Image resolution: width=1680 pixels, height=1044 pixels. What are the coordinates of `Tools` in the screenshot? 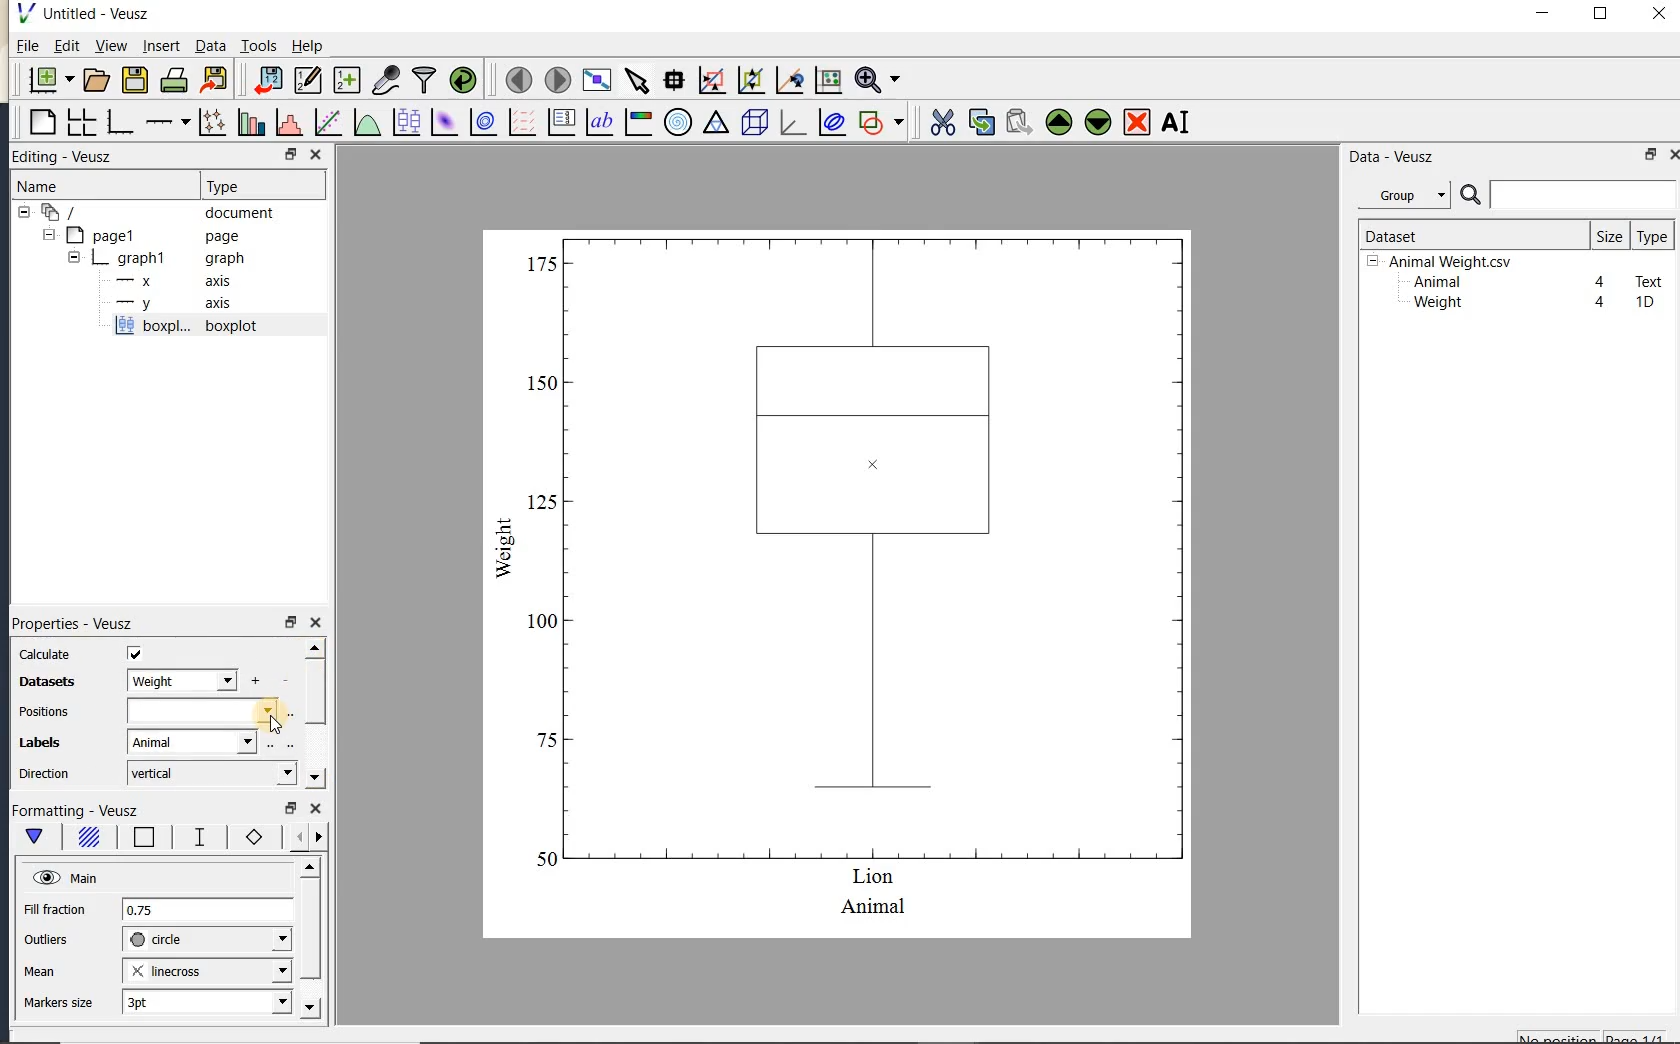 It's located at (260, 44).